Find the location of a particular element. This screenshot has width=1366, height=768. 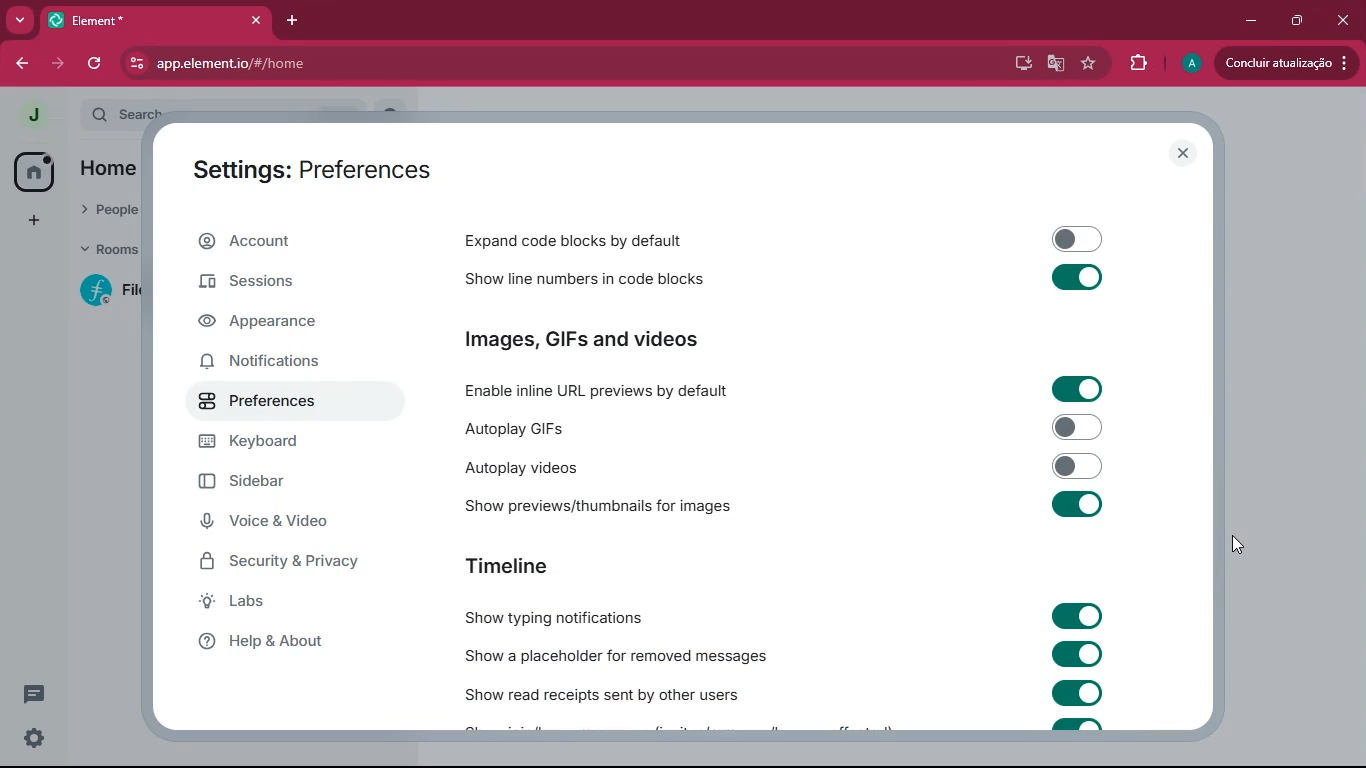

autoplay videos is located at coordinates (552, 468).